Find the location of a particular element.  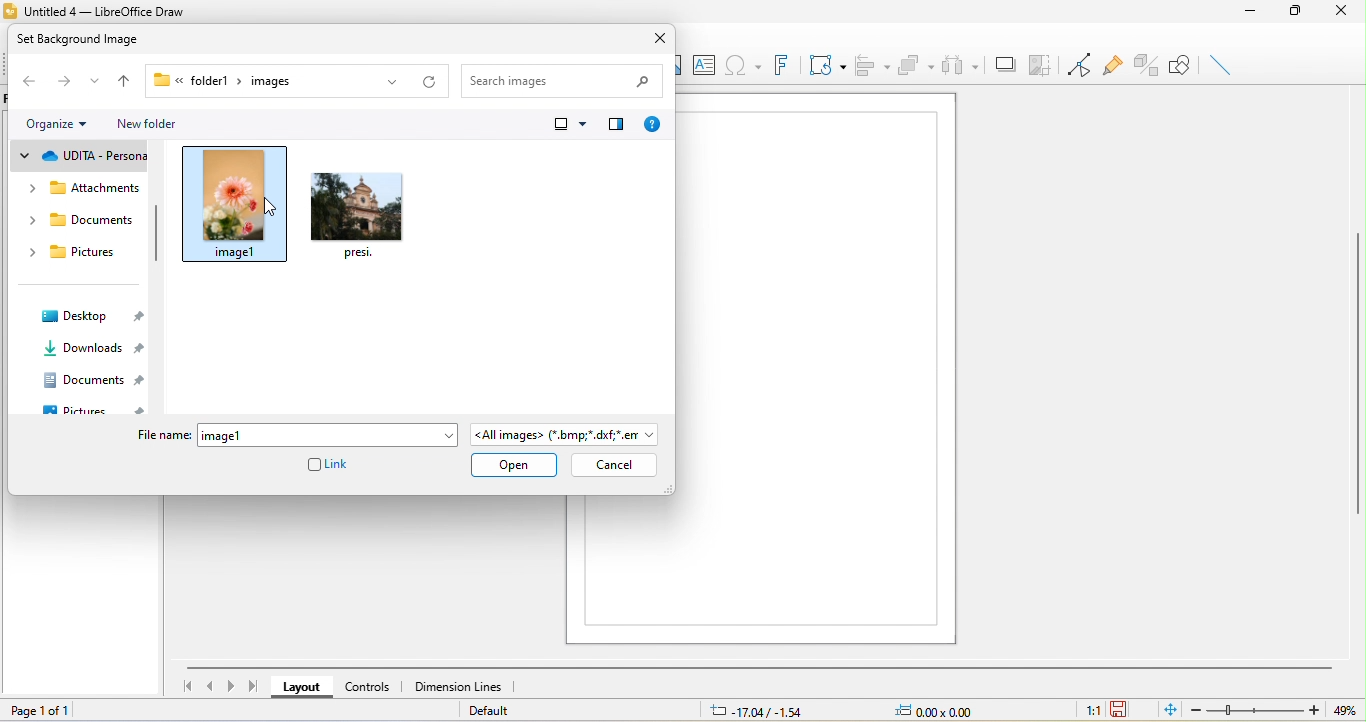

toggle point edit mode is located at coordinates (1080, 65).